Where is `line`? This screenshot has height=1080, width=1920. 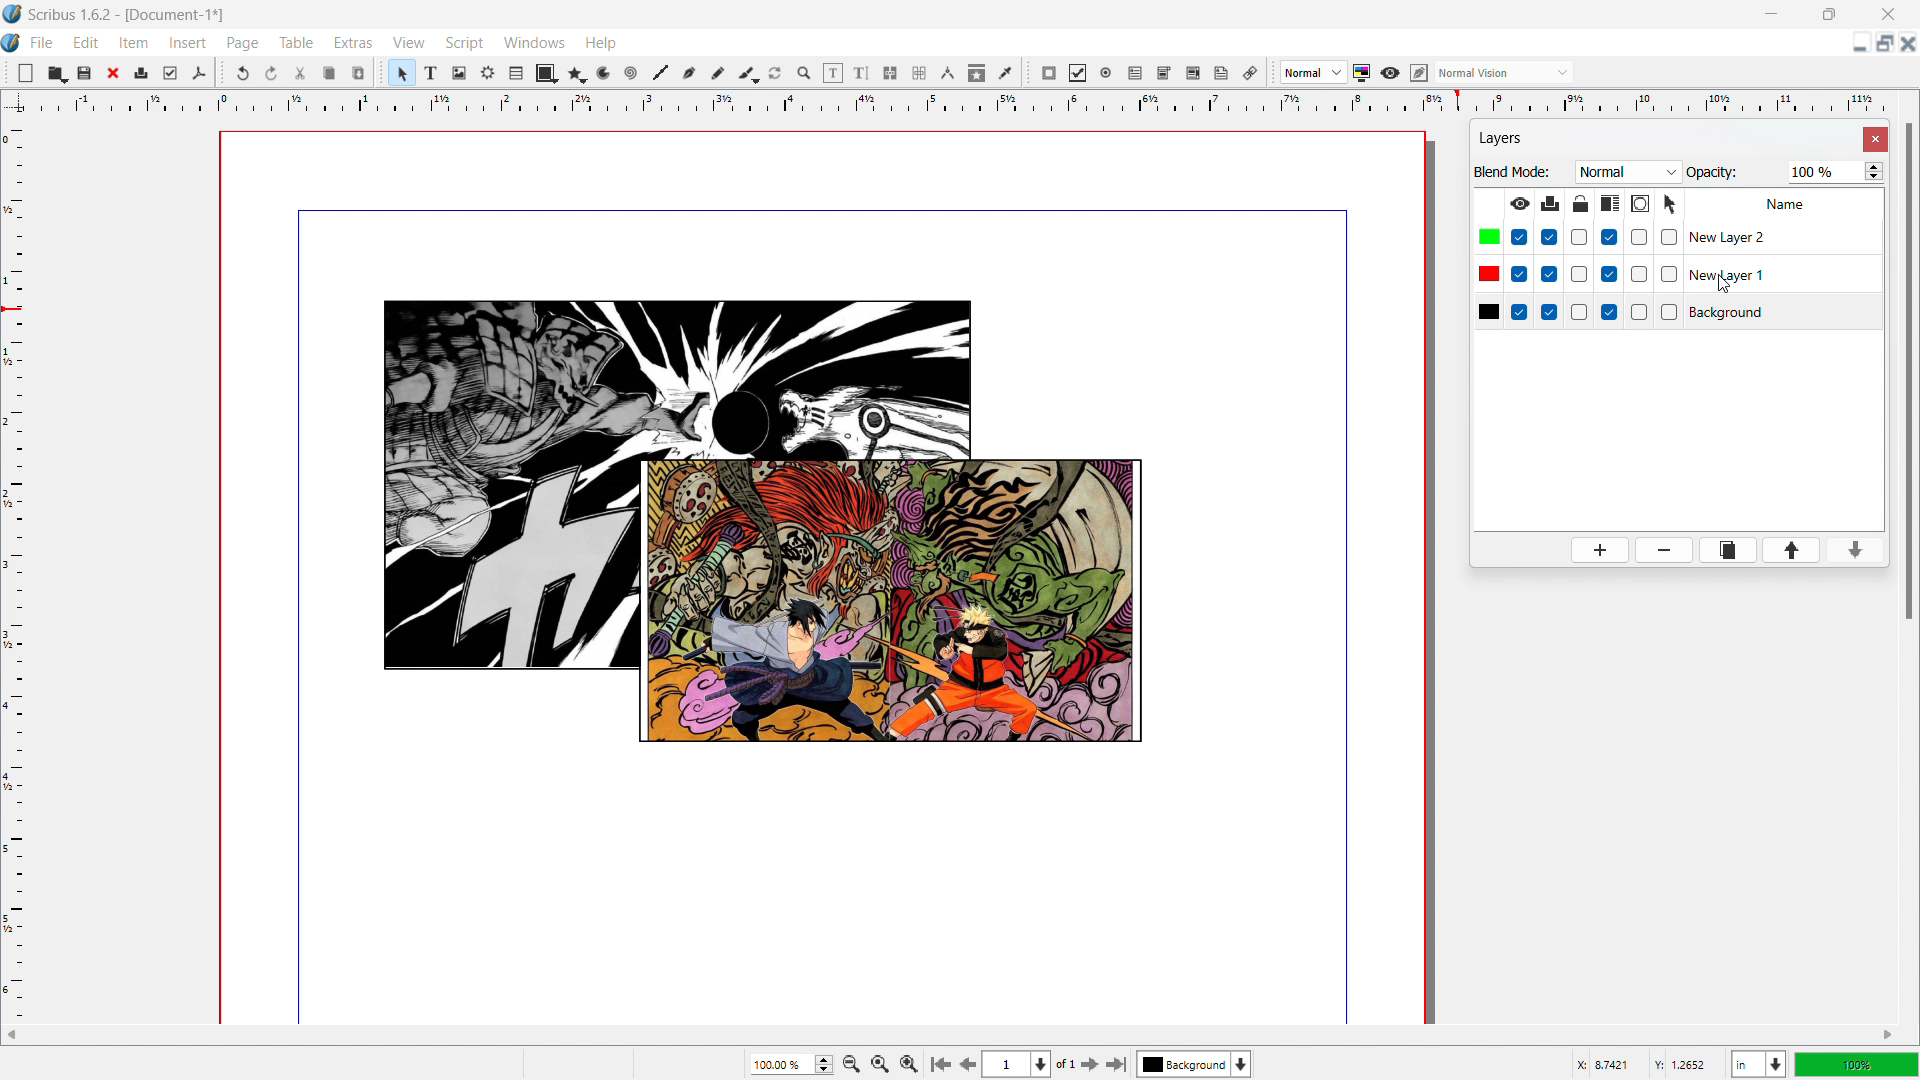
line is located at coordinates (661, 72).